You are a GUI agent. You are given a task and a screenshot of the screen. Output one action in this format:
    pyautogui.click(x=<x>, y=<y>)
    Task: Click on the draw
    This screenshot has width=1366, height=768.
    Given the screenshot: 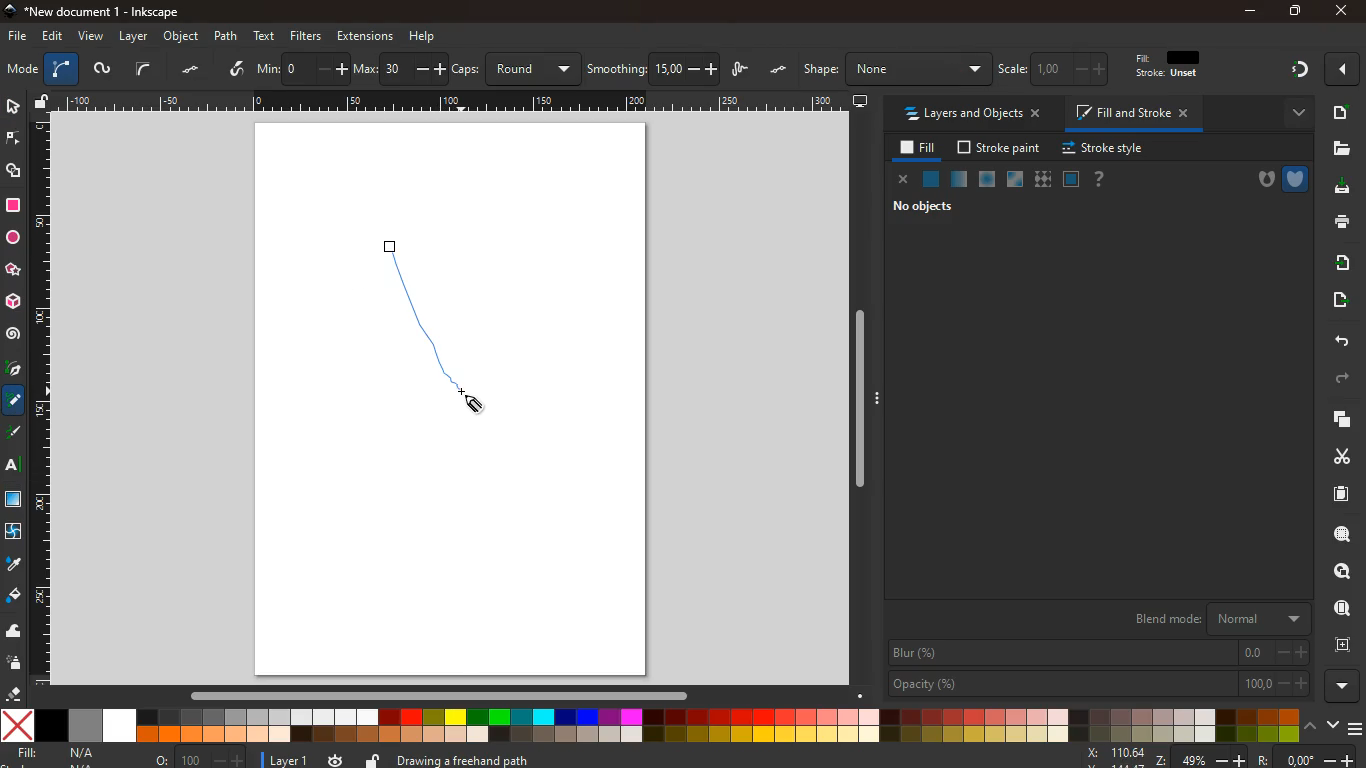 What is the action you would take?
    pyautogui.click(x=742, y=71)
    